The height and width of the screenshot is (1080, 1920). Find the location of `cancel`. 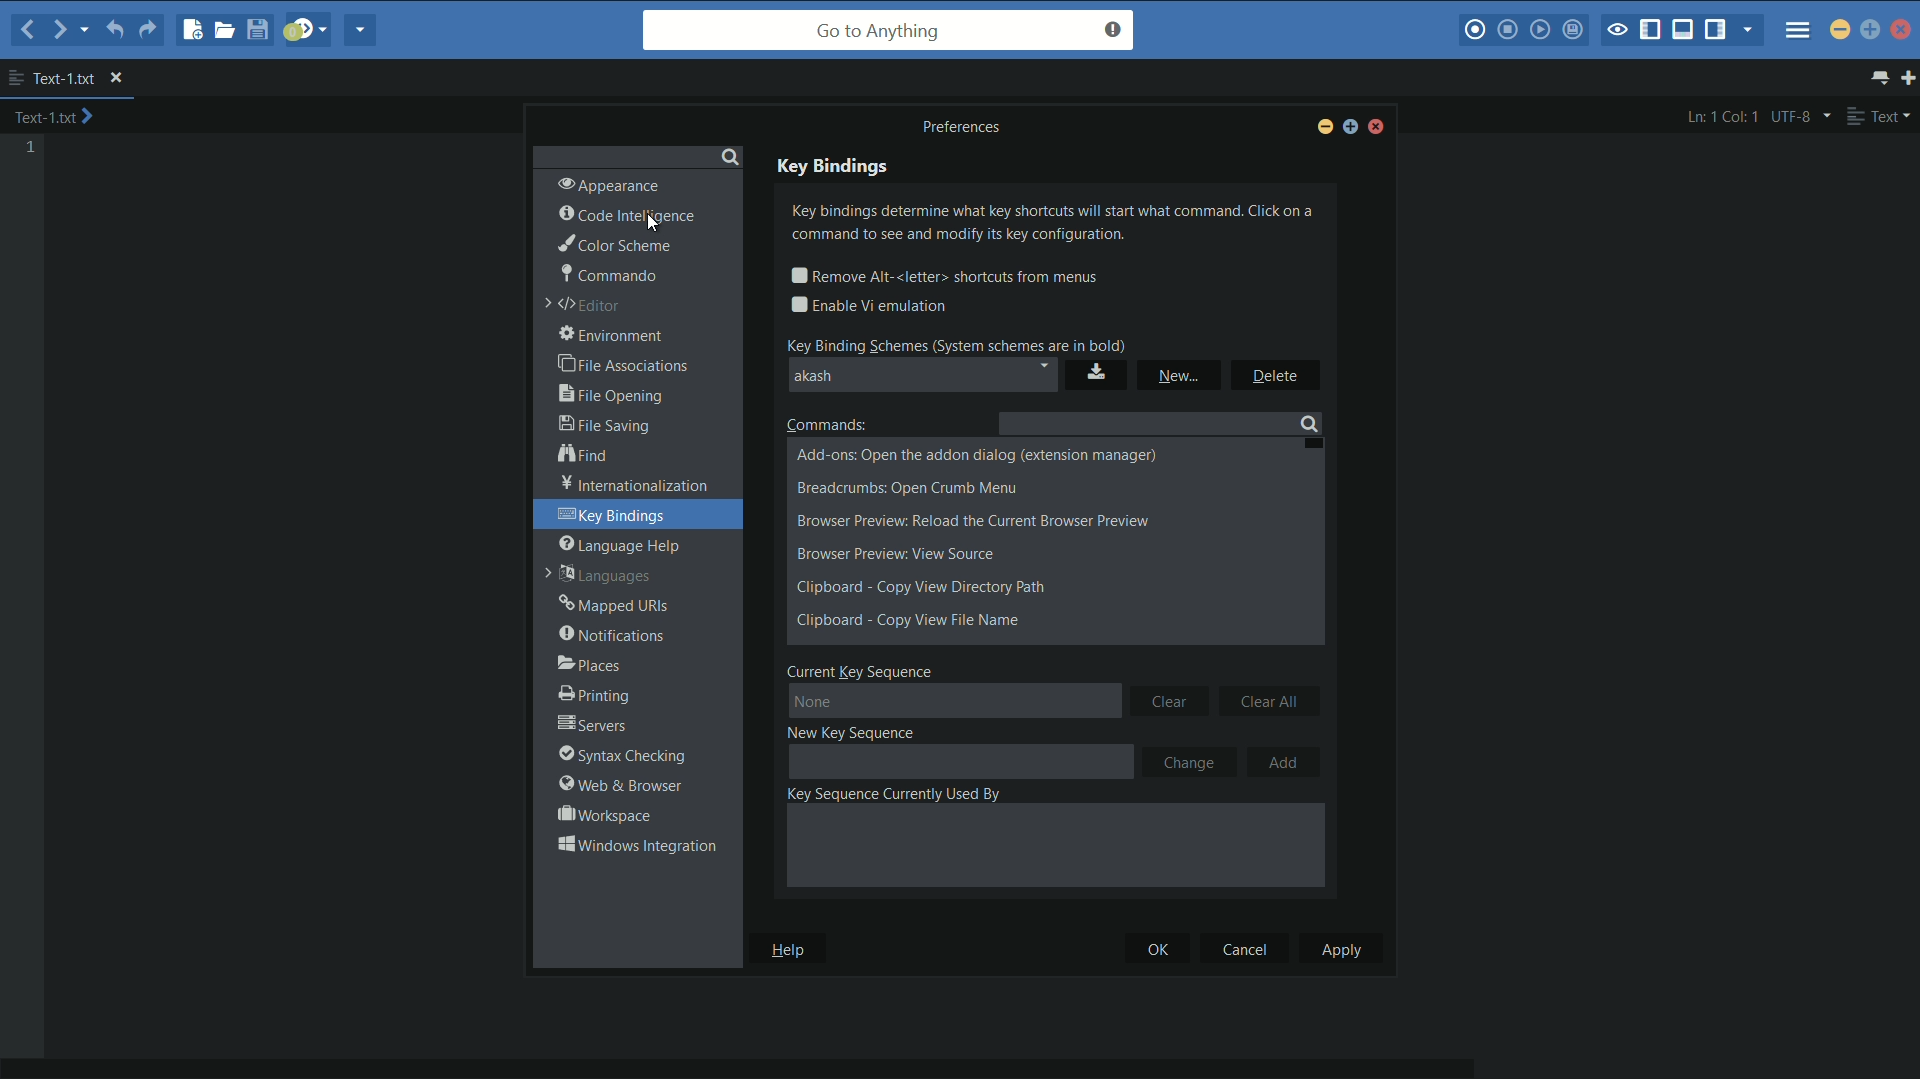

cancel is located at coordinates (1243, 950).